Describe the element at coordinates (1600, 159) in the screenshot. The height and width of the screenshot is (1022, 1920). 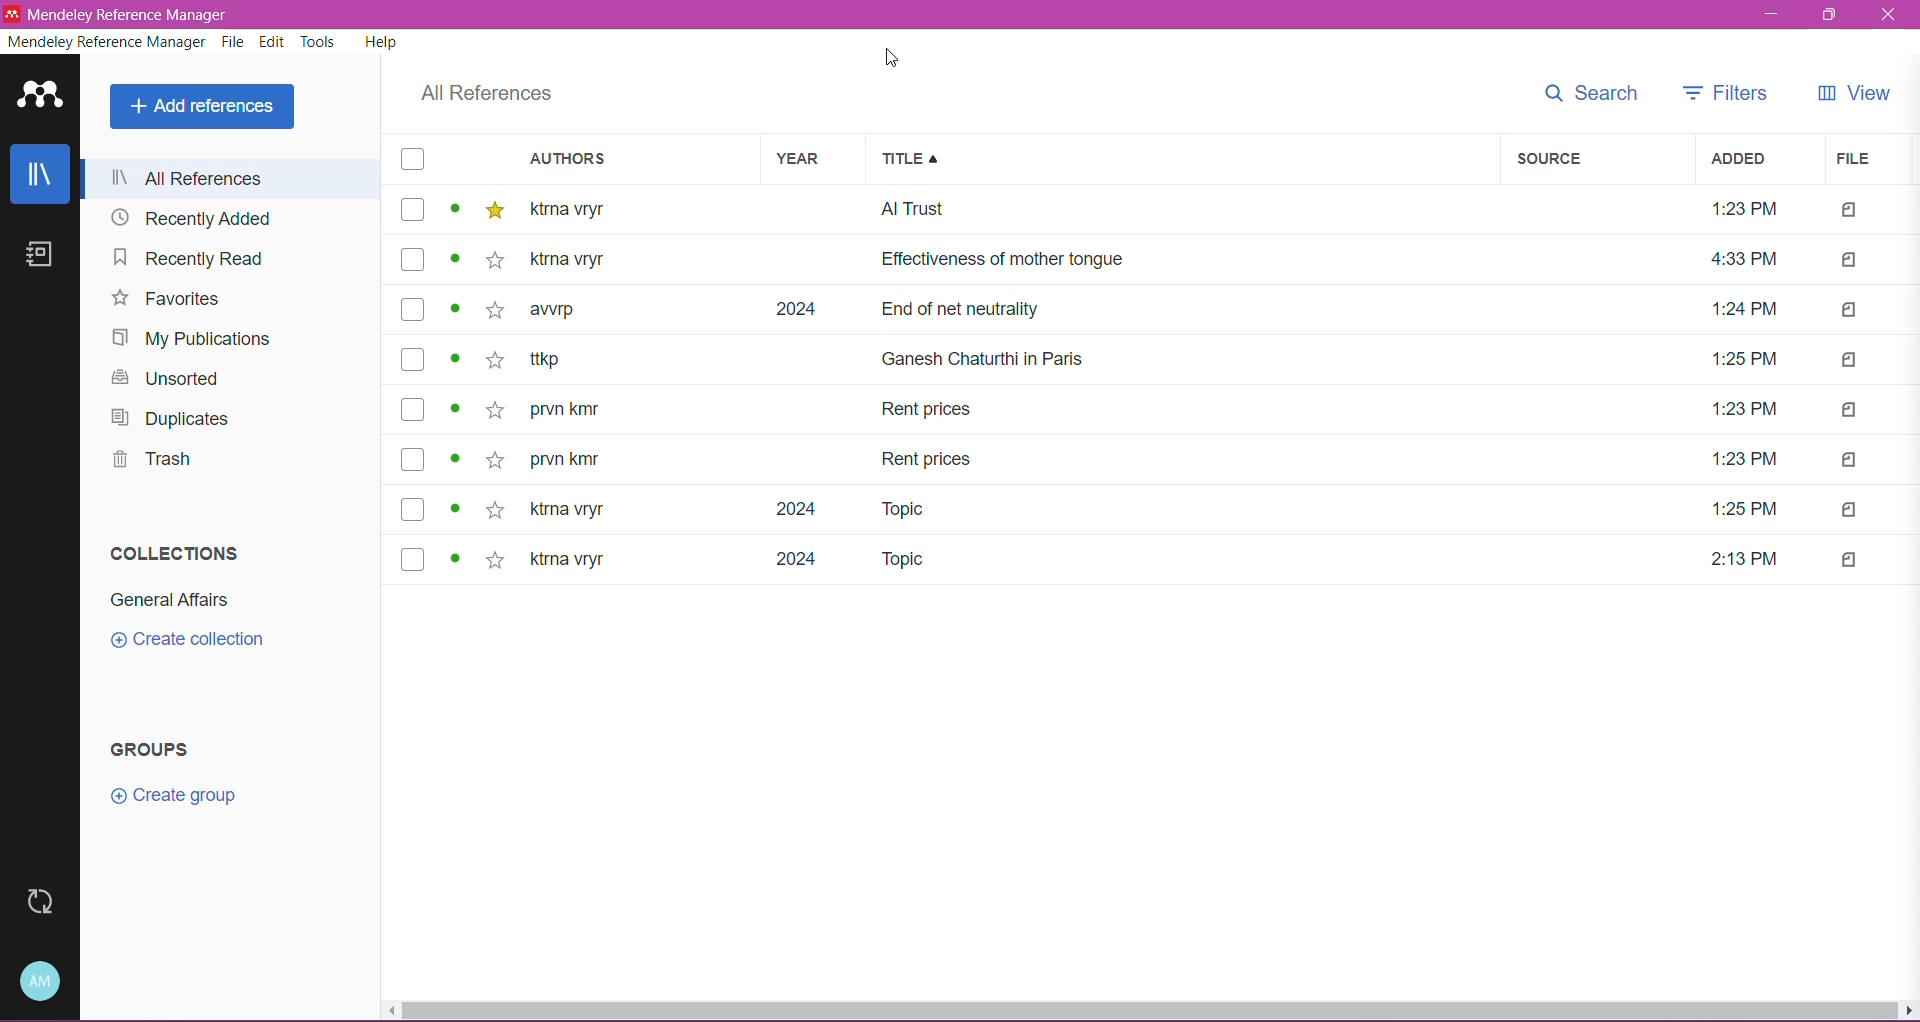
I see `Source` at that location.